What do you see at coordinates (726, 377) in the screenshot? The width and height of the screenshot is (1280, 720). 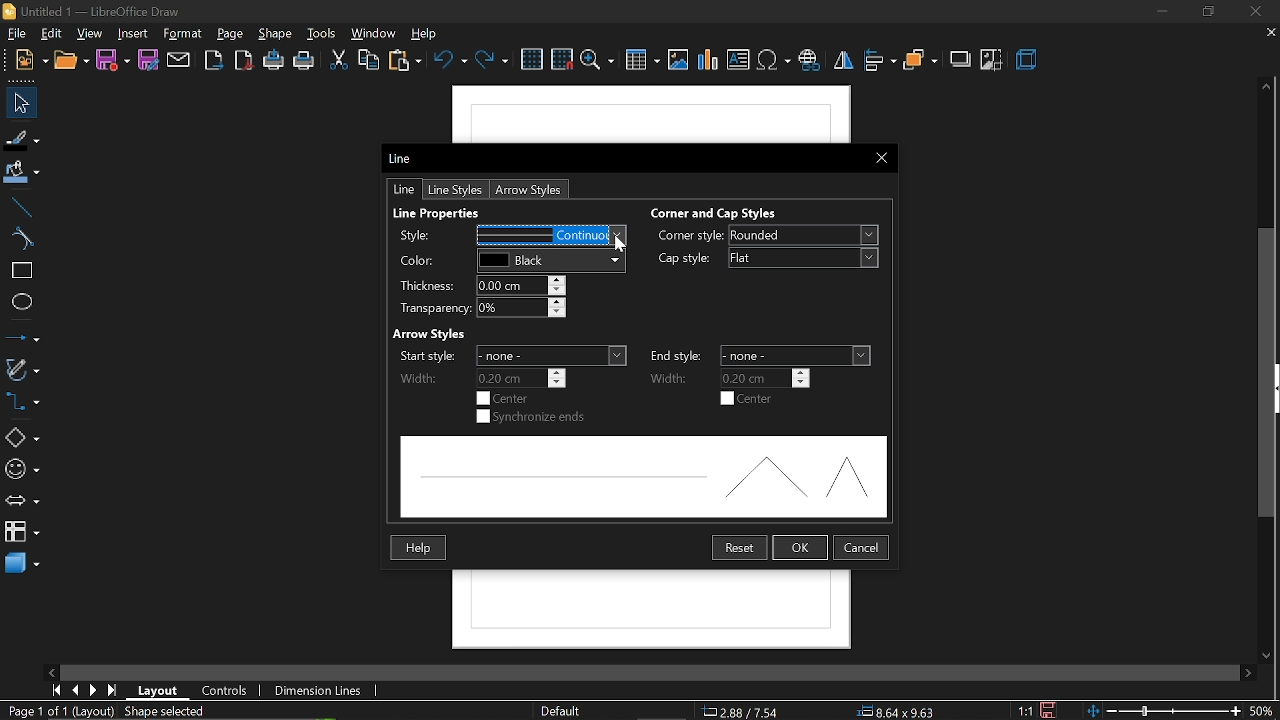 I see `end width` at bounding box center [726, 377].